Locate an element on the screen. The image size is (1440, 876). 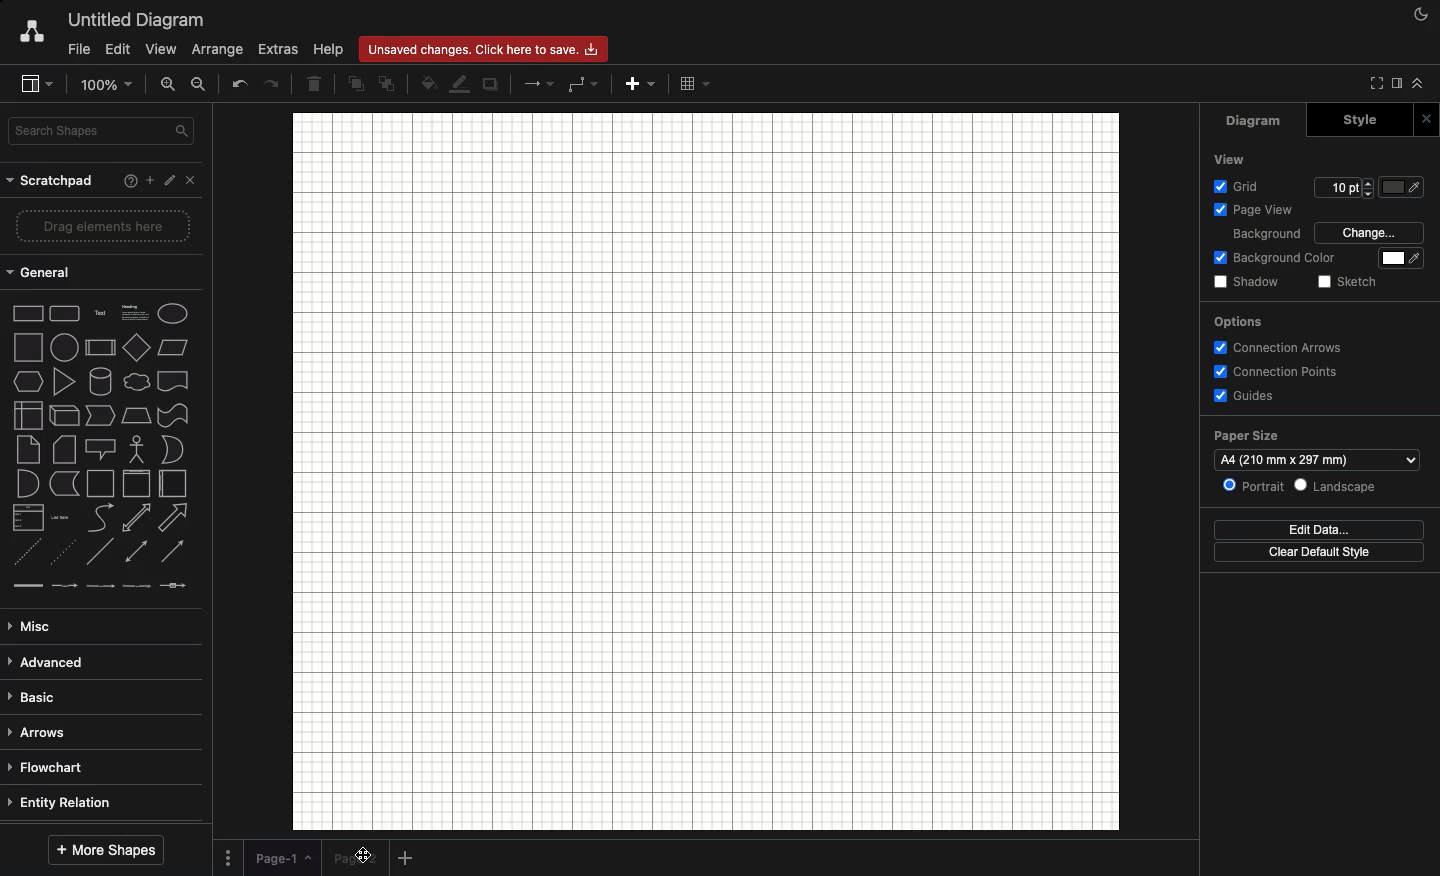
Undo is located at coordinates (239, 85).